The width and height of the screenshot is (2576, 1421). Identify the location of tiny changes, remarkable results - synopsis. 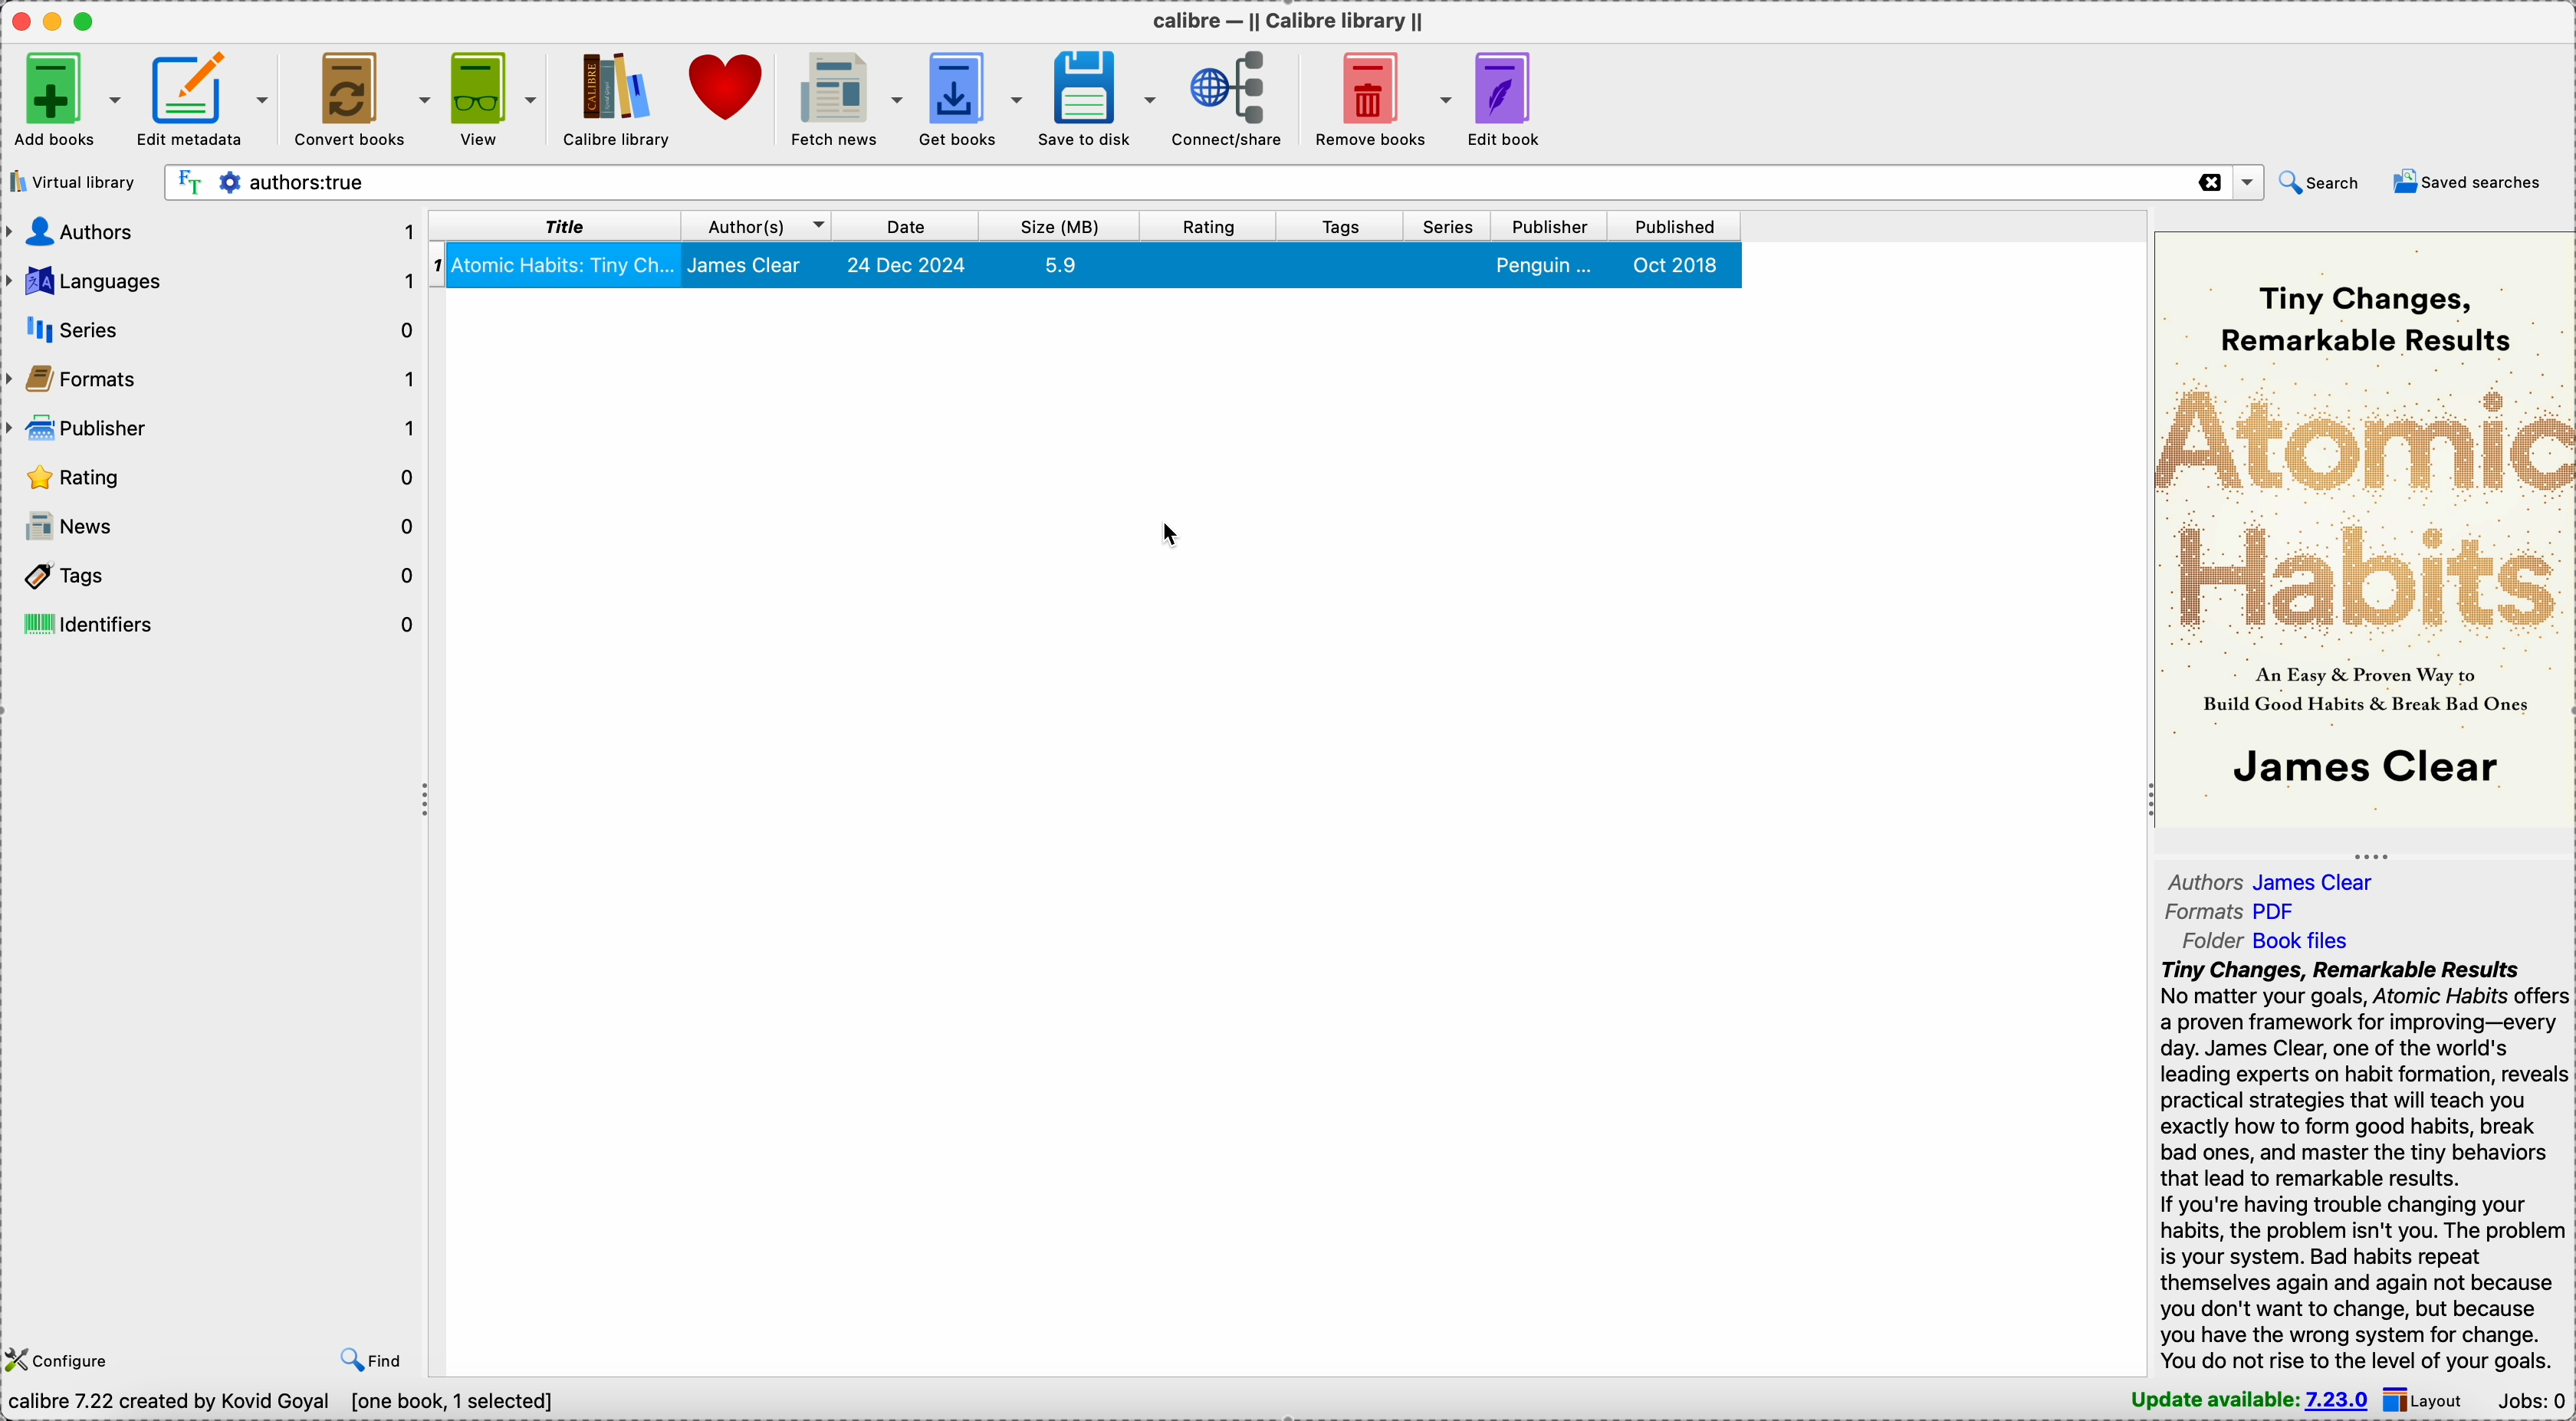
(2362, 1165).